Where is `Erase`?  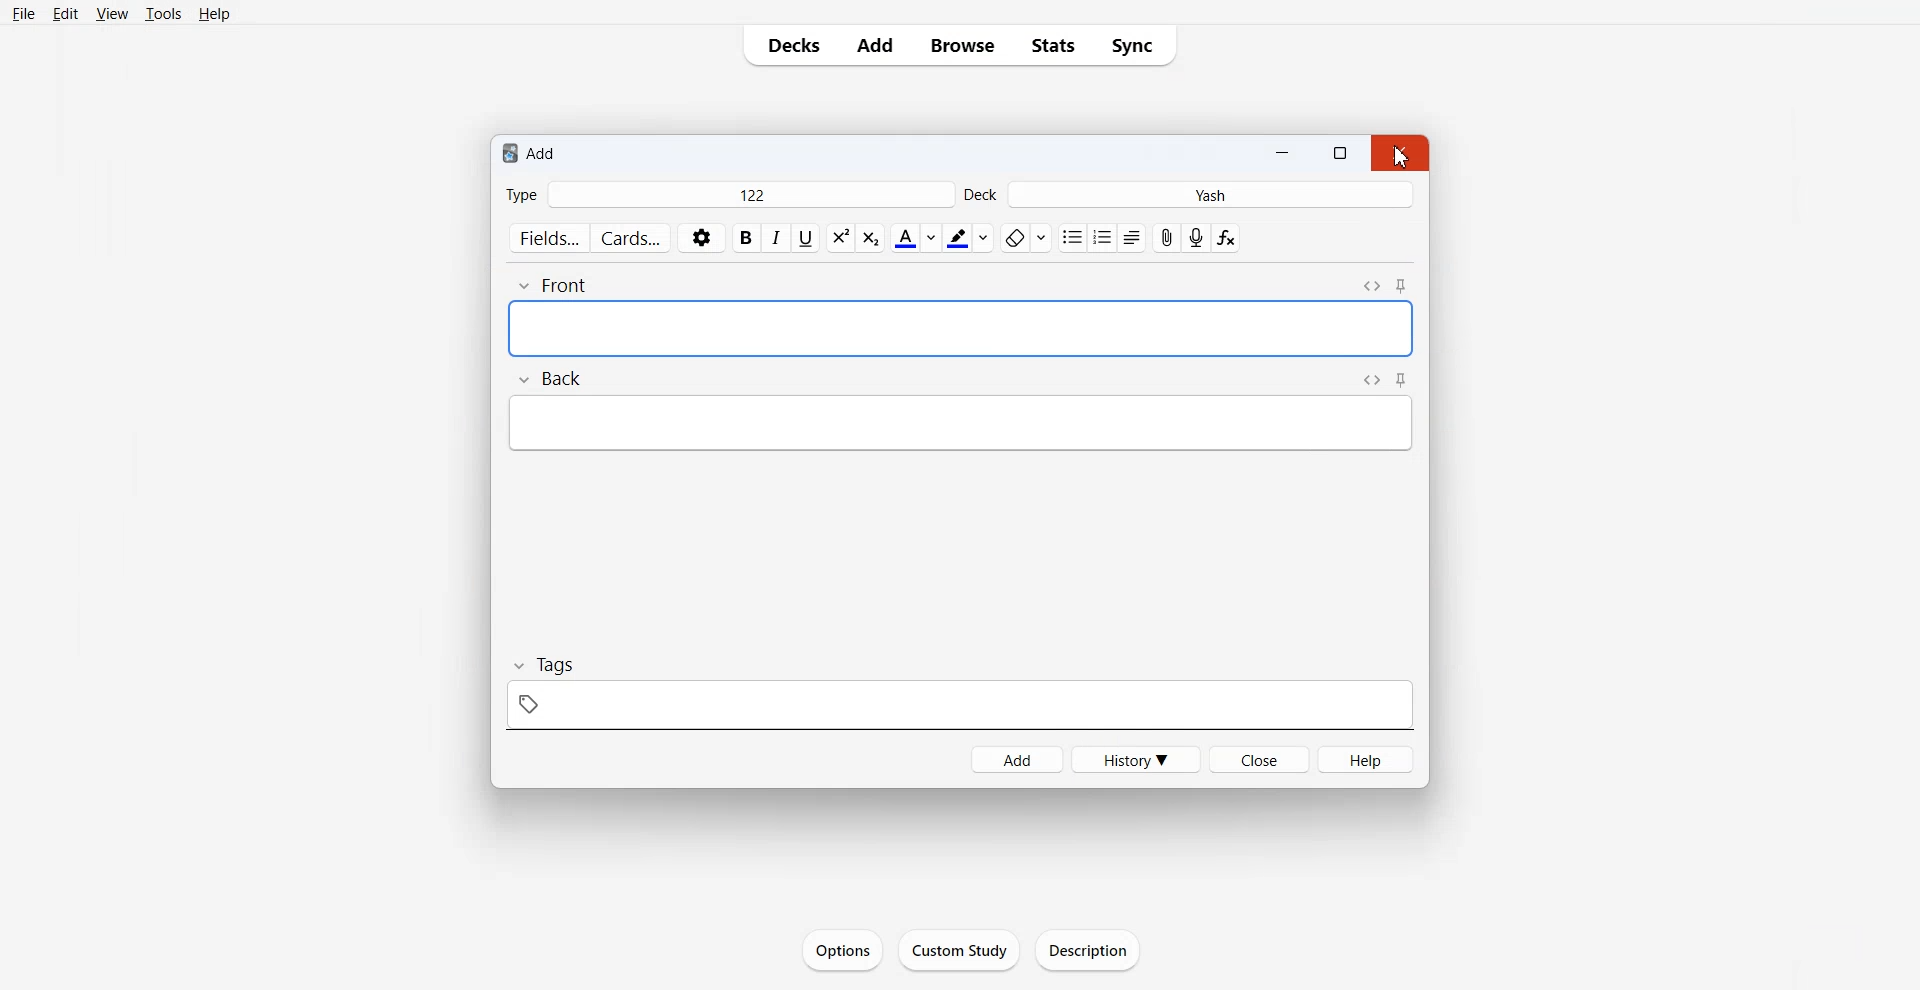
Erase is located at coordinates (1026, 238).